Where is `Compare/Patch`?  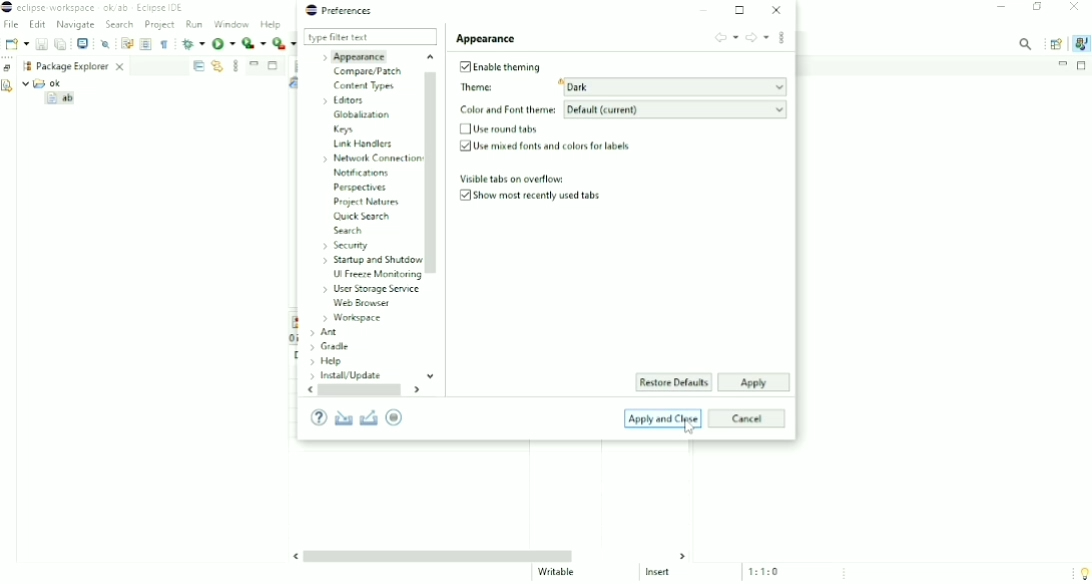 Compare/Patch is located at coordinates (368, 71).